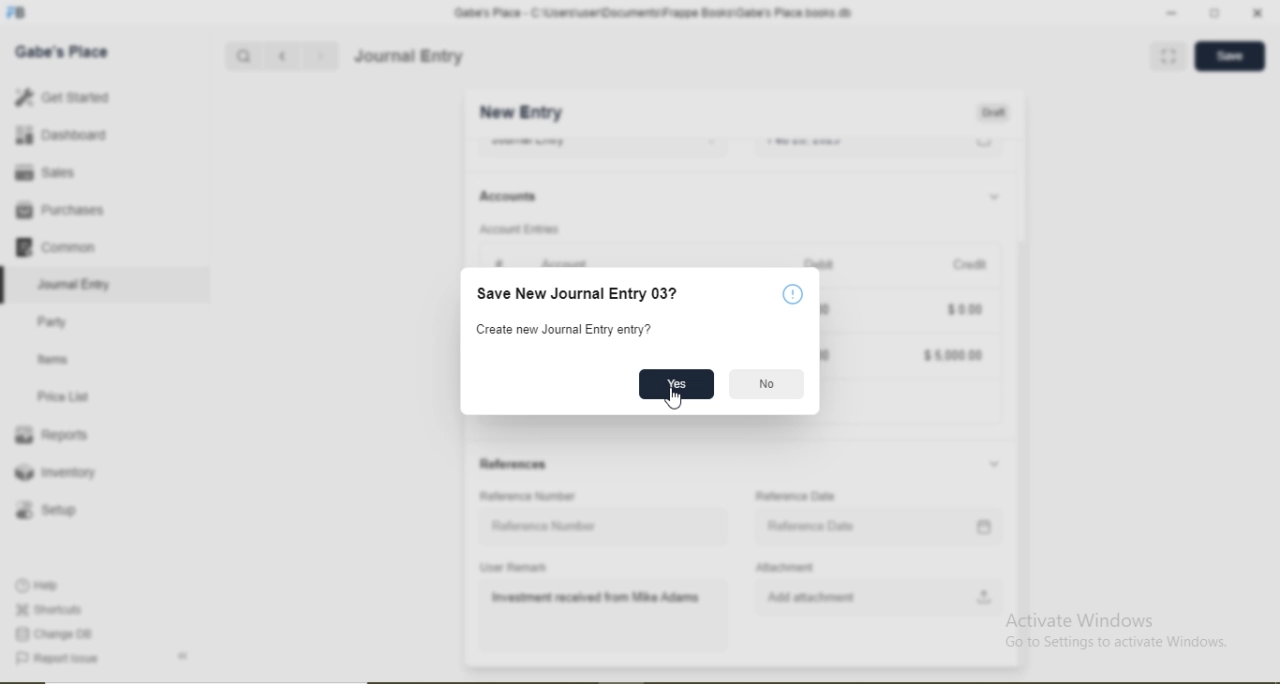 The height and width of the screenshot is (684, 1280). What do you see at coordinates (793, 294) in the screenshot?
I see `Help` at bounding box center [793, 294].